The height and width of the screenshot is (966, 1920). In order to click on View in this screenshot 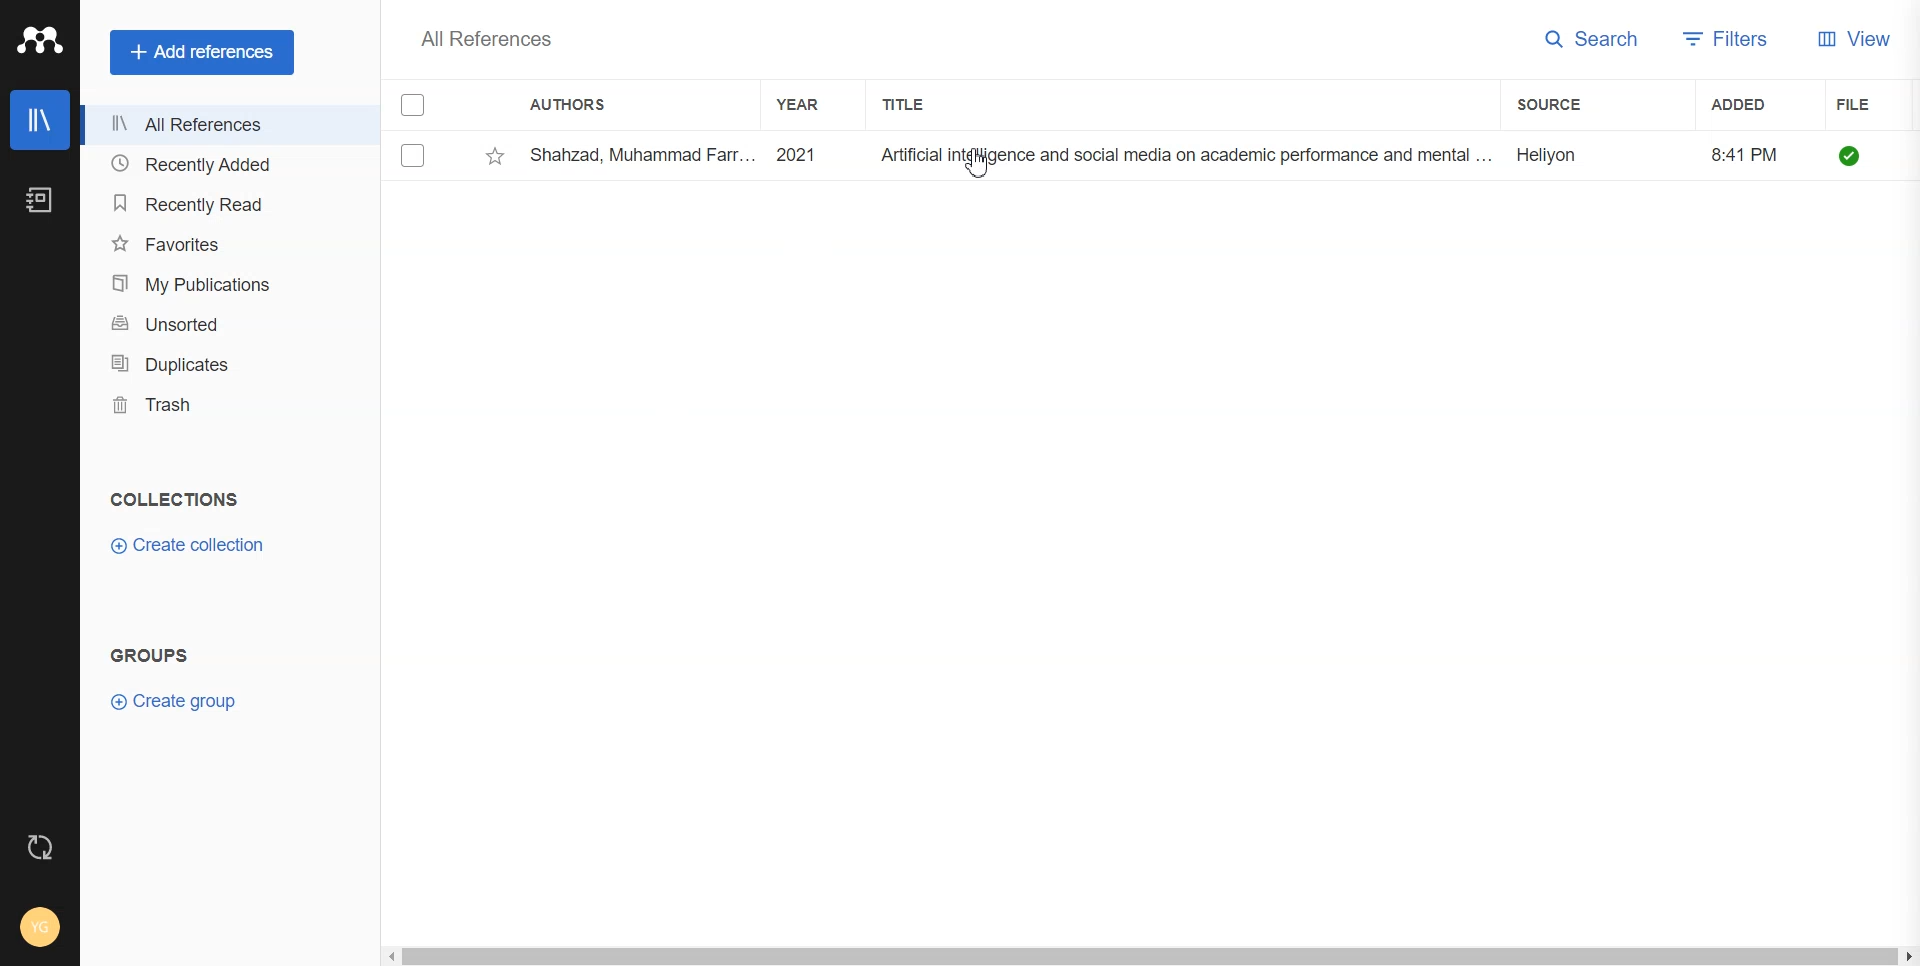, I will do `click(1857, 38)`.